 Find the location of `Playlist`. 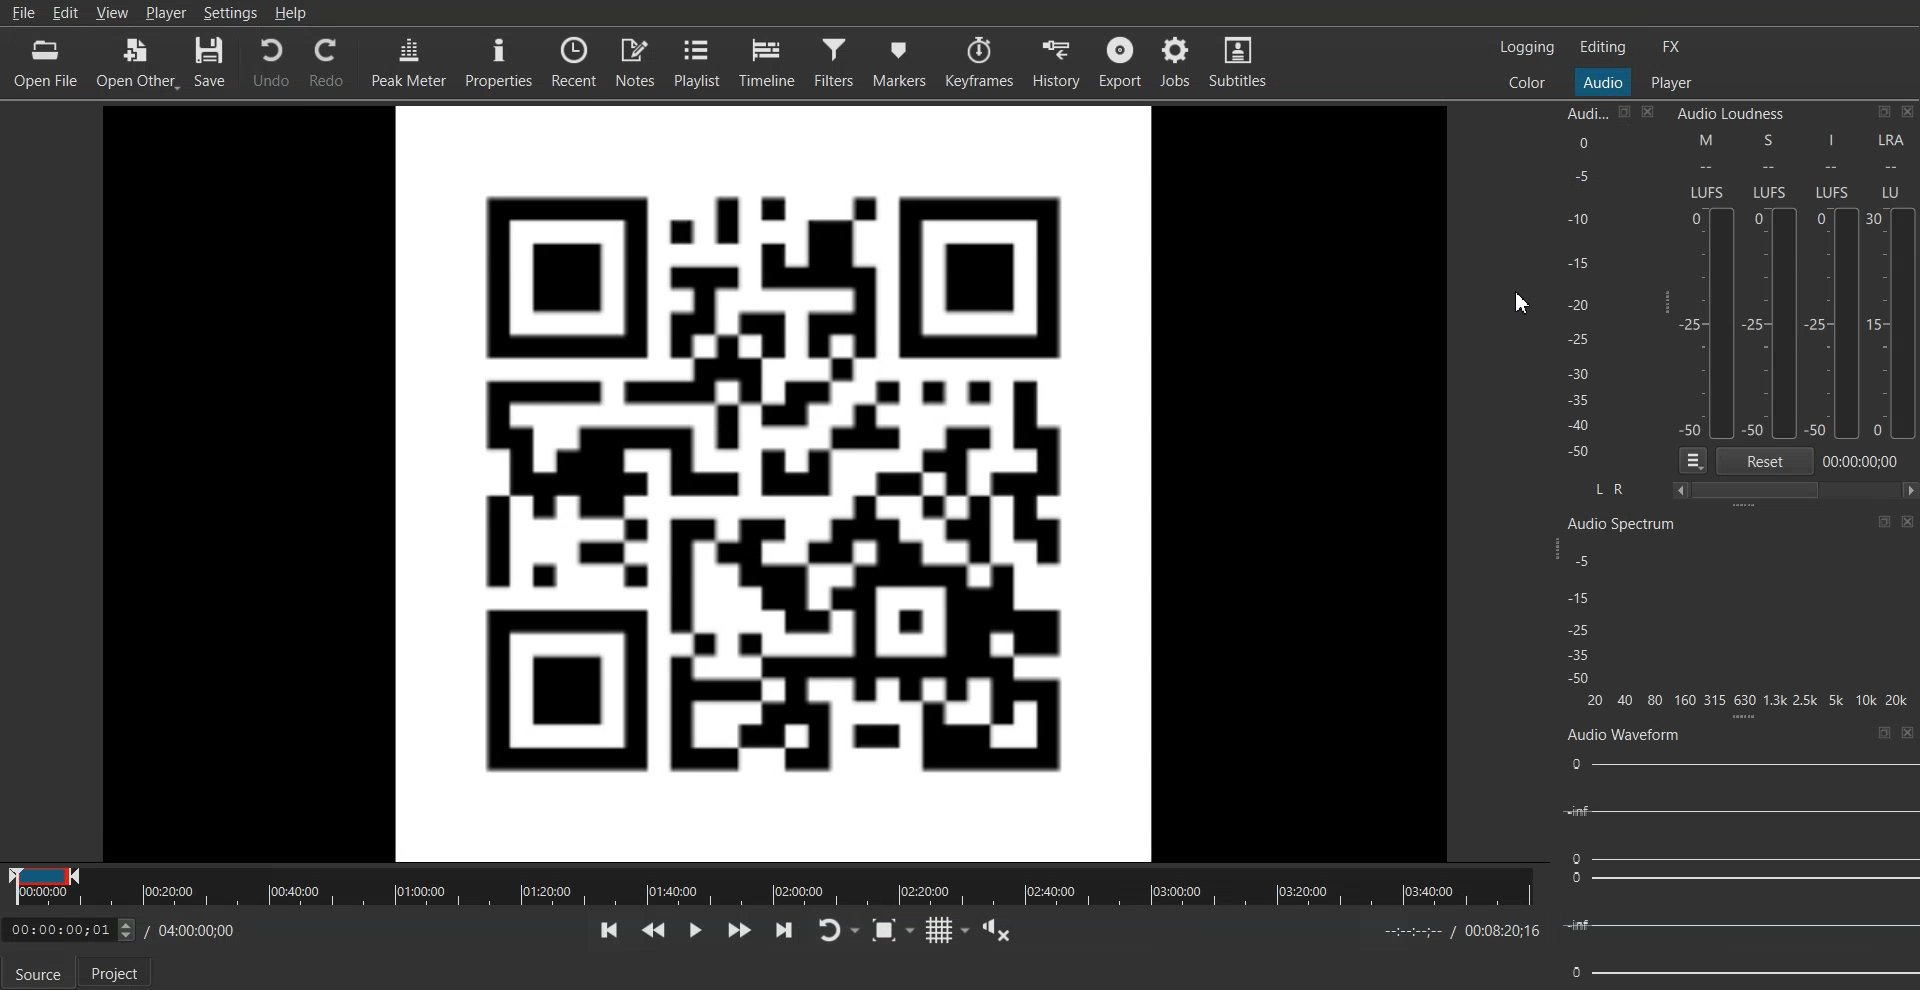

Playlist is located at coordinates (698, 62).